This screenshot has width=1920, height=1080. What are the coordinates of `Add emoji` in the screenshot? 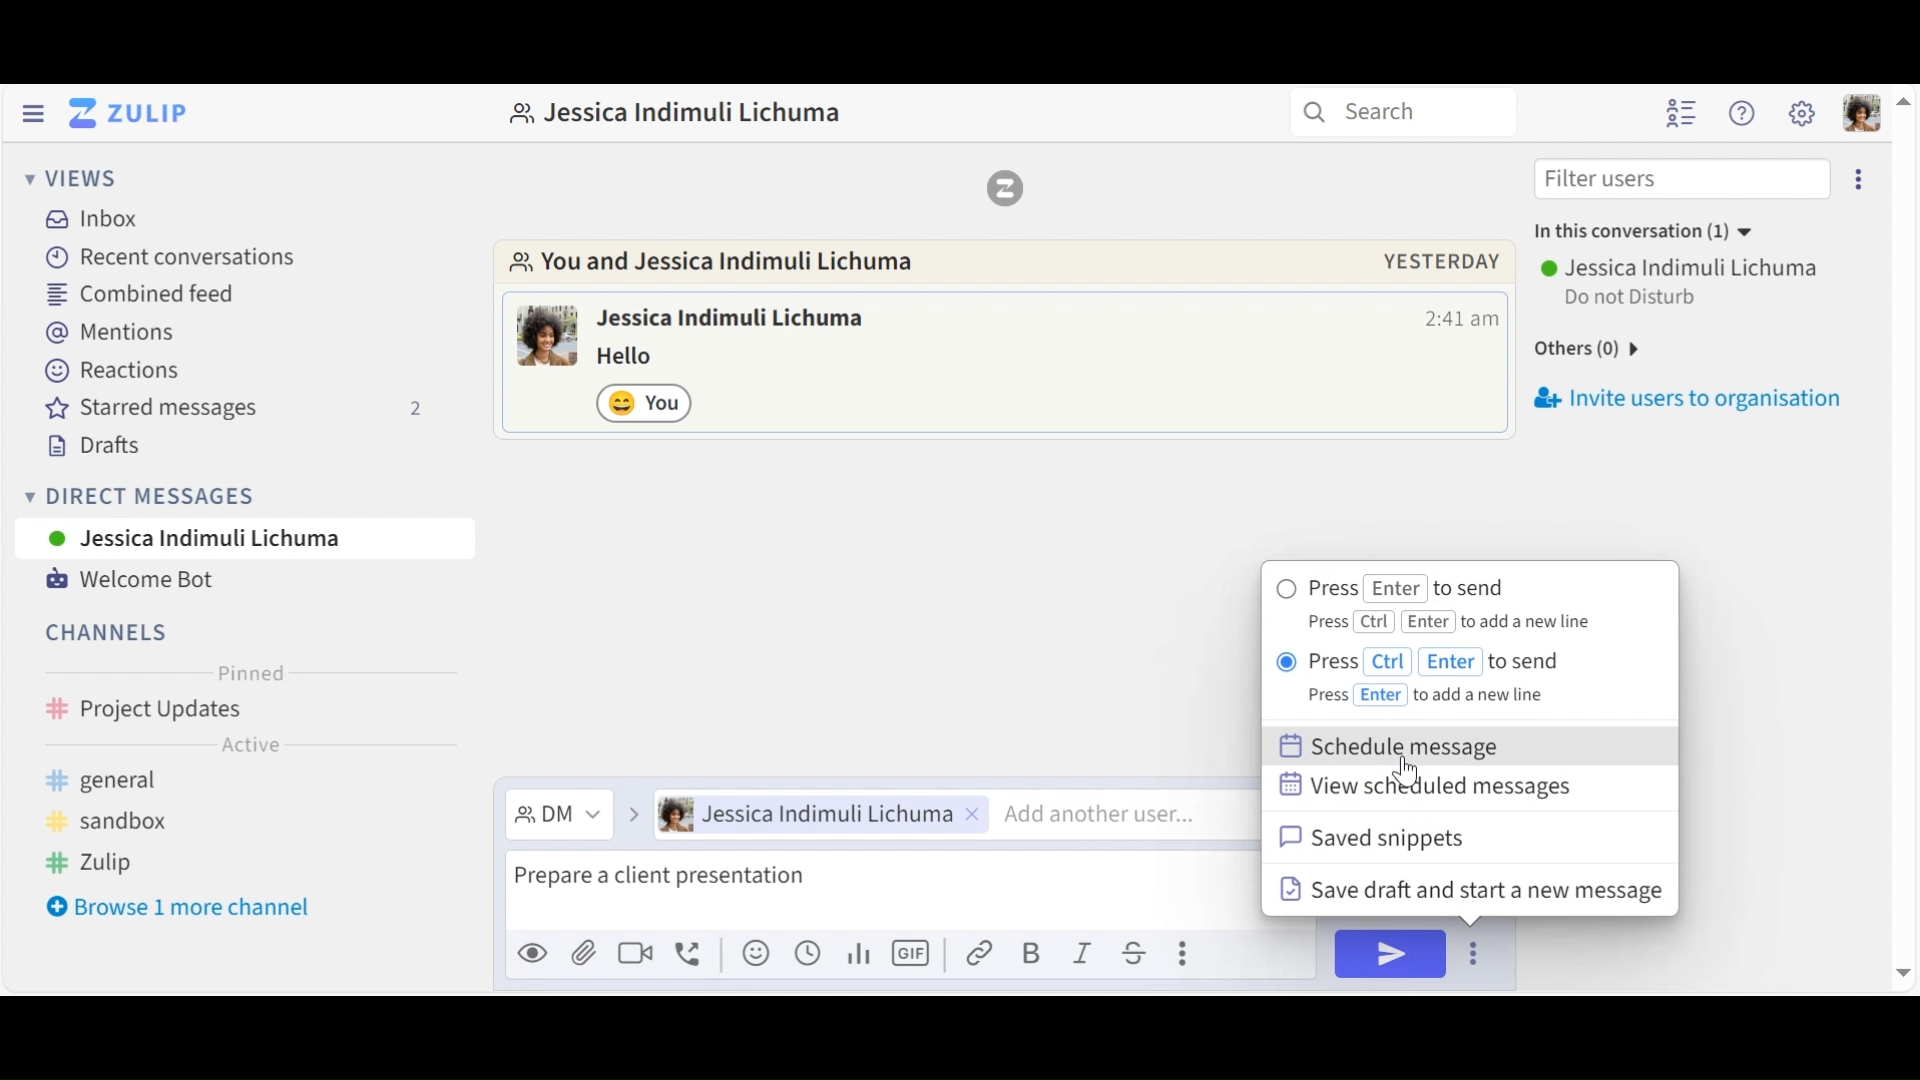 It's located at (754, 955).